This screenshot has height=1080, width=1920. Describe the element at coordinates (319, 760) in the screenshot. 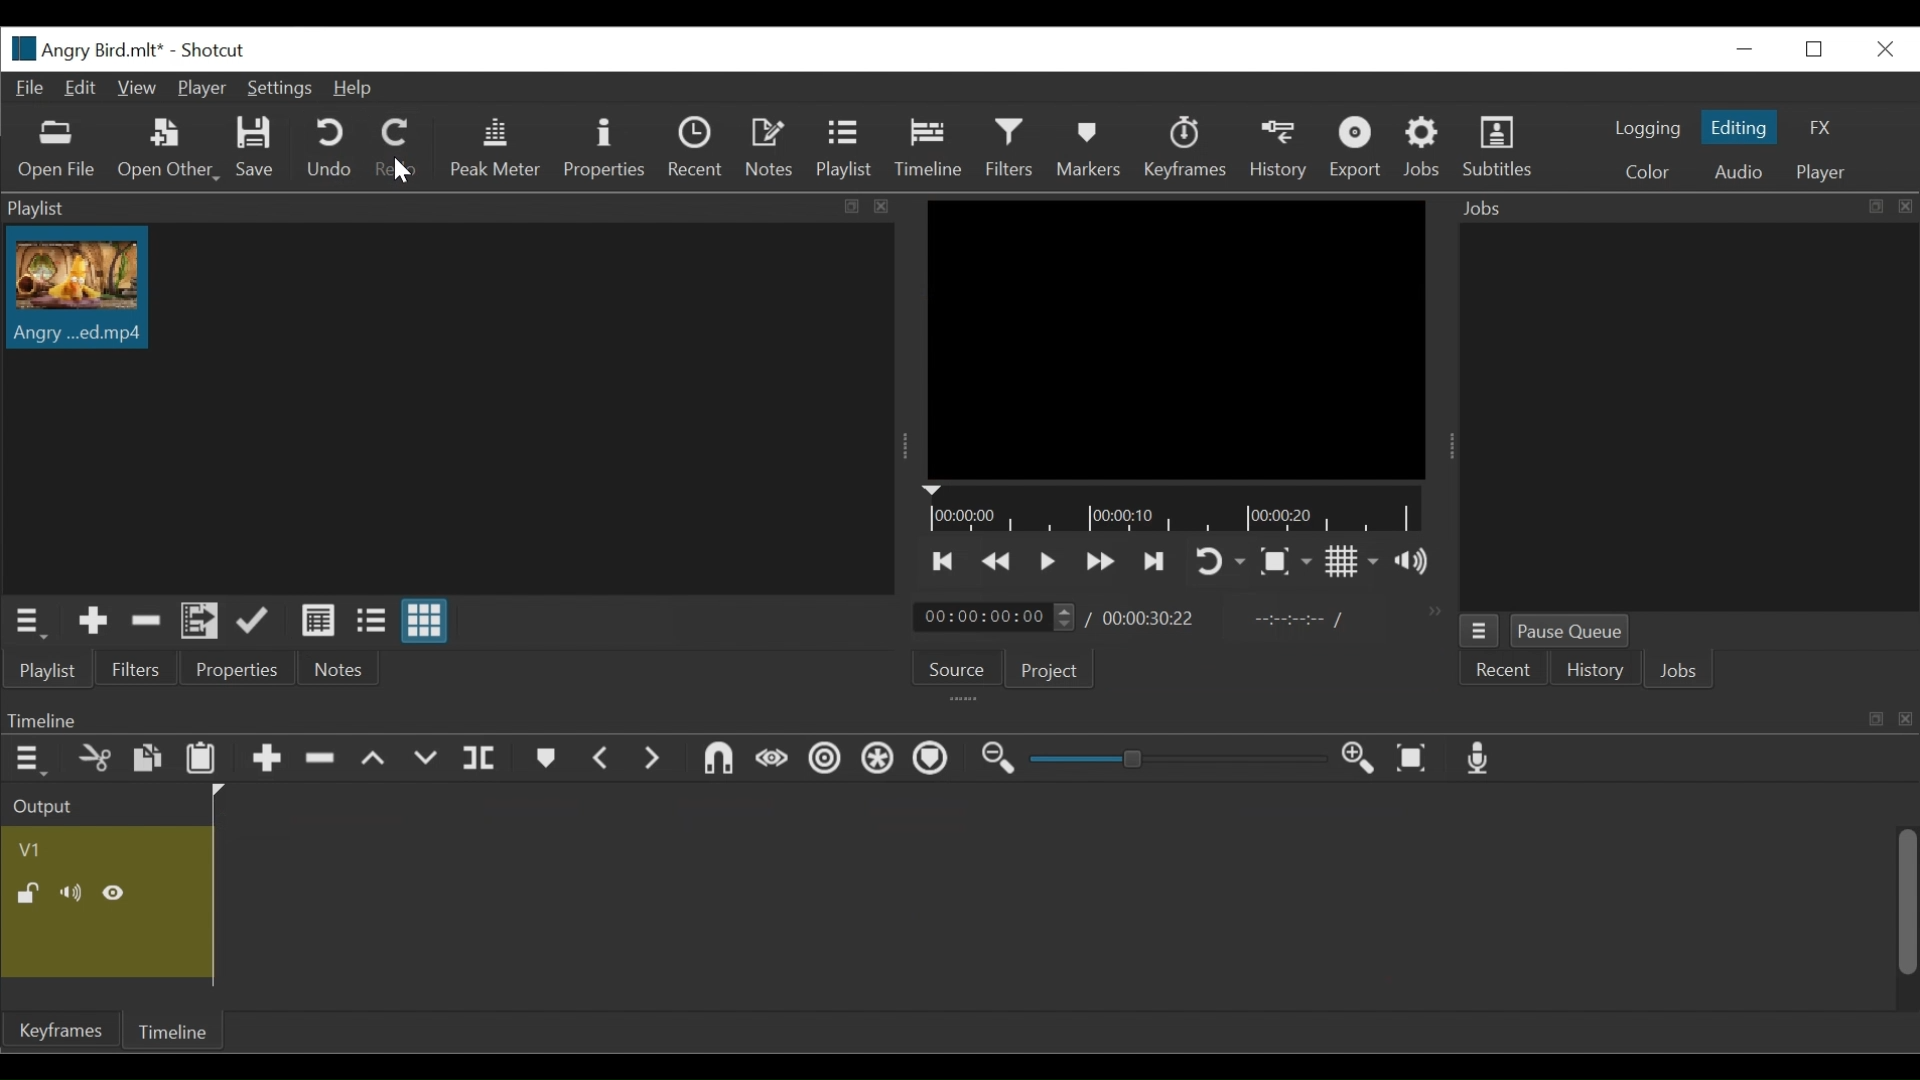

I see `Ripple Delete` at that location.